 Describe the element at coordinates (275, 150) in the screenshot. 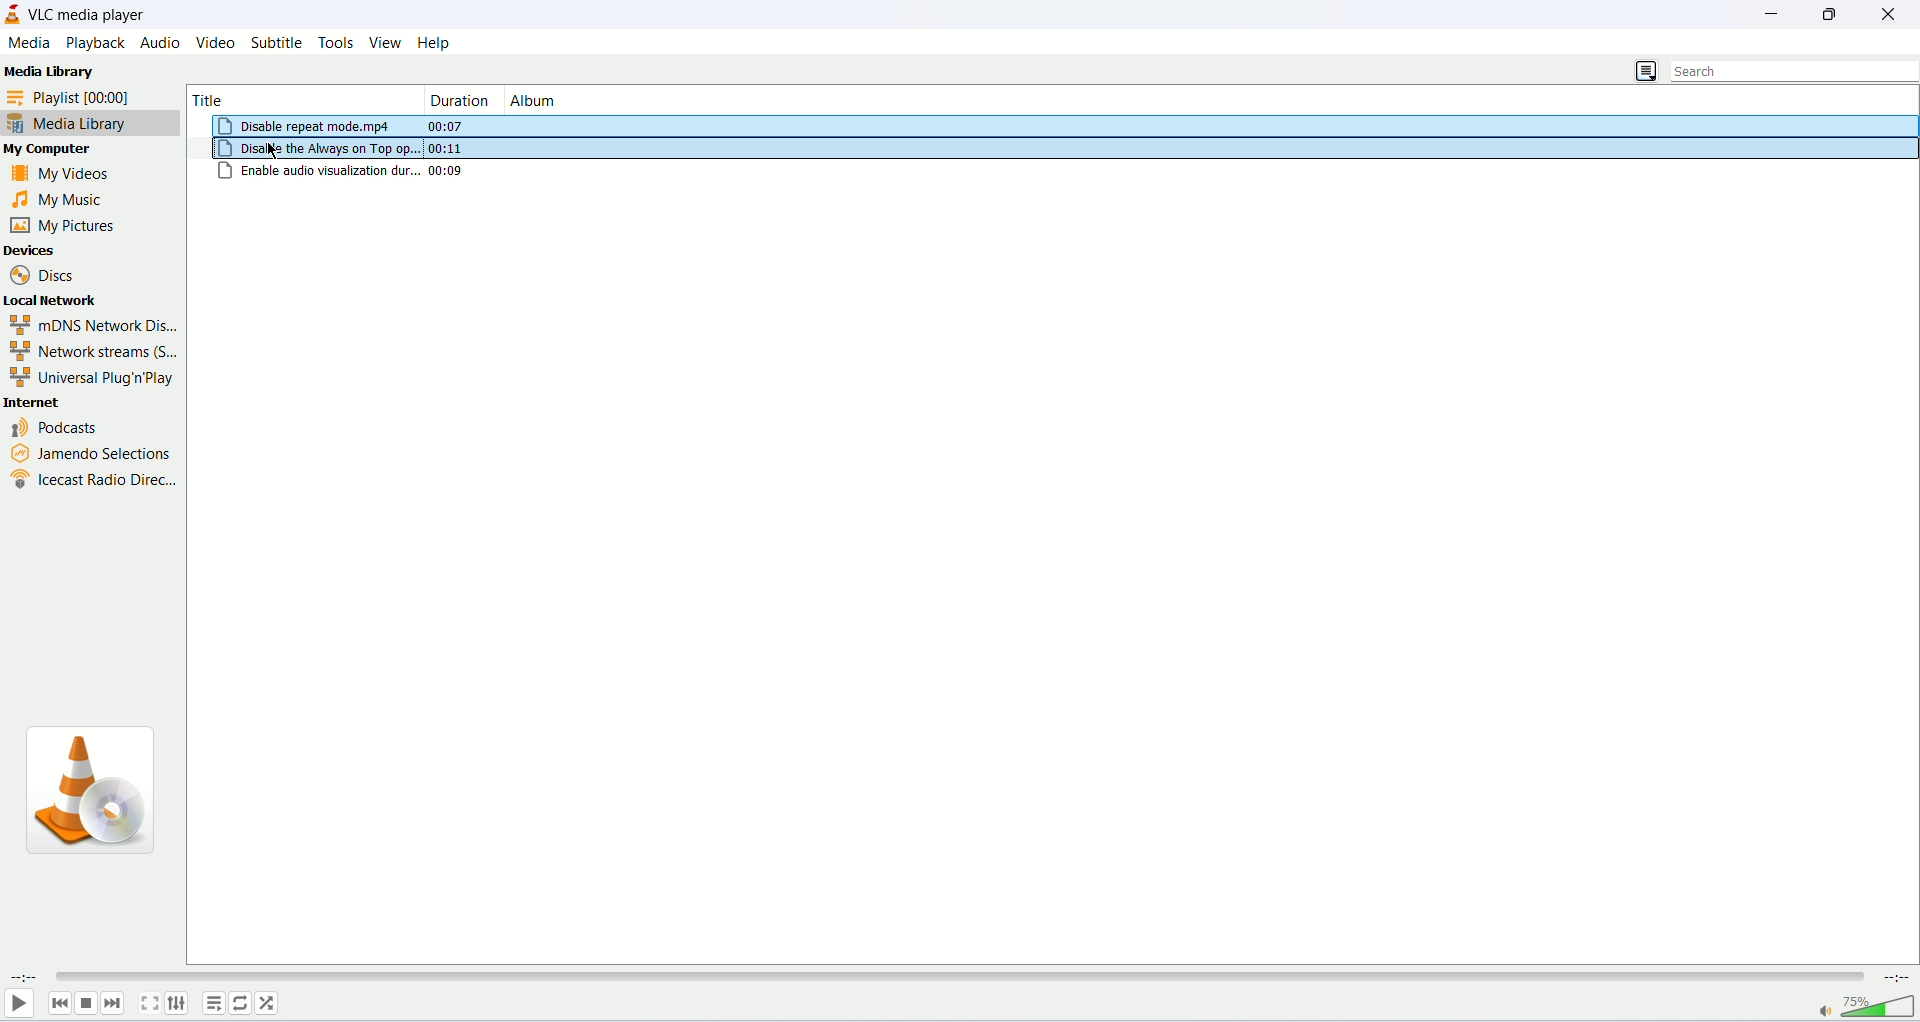

I see `mouse cursor` at that location.